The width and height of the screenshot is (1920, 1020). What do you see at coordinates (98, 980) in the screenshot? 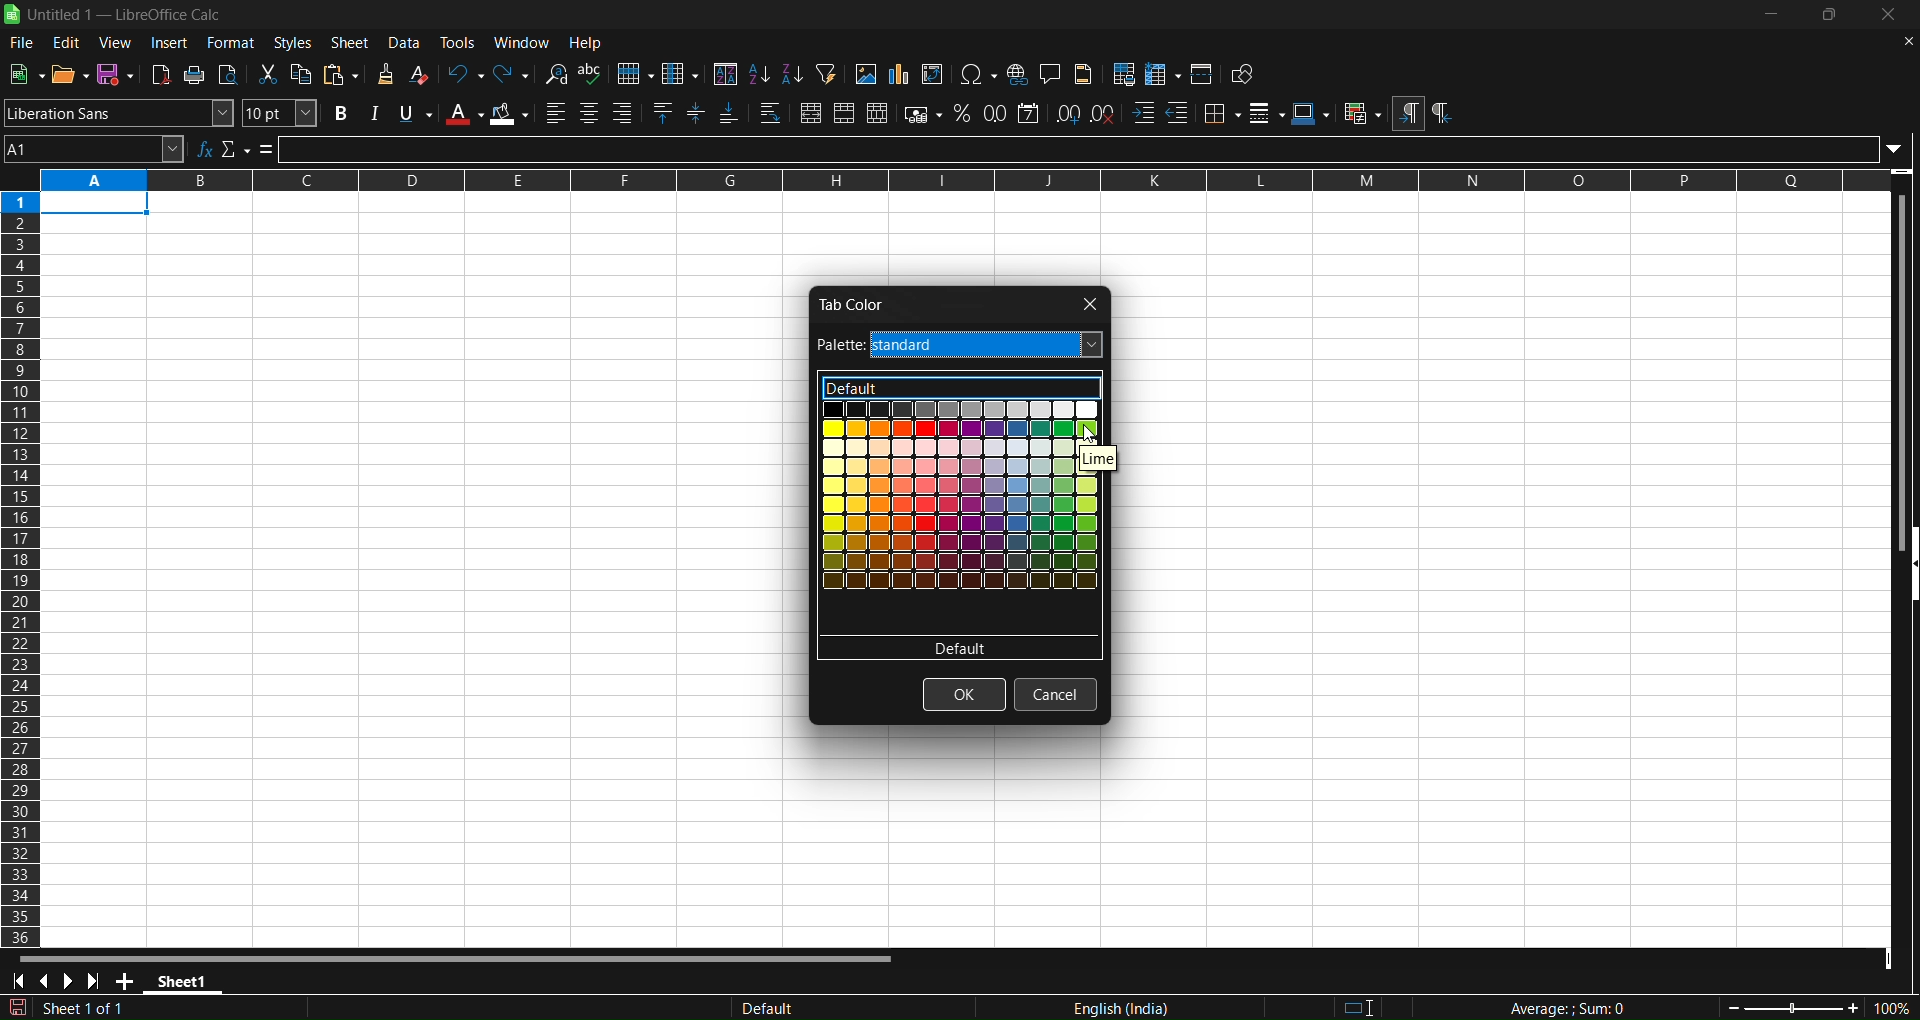
I see `scroll to last sheet` at bounding box center [98, 980].